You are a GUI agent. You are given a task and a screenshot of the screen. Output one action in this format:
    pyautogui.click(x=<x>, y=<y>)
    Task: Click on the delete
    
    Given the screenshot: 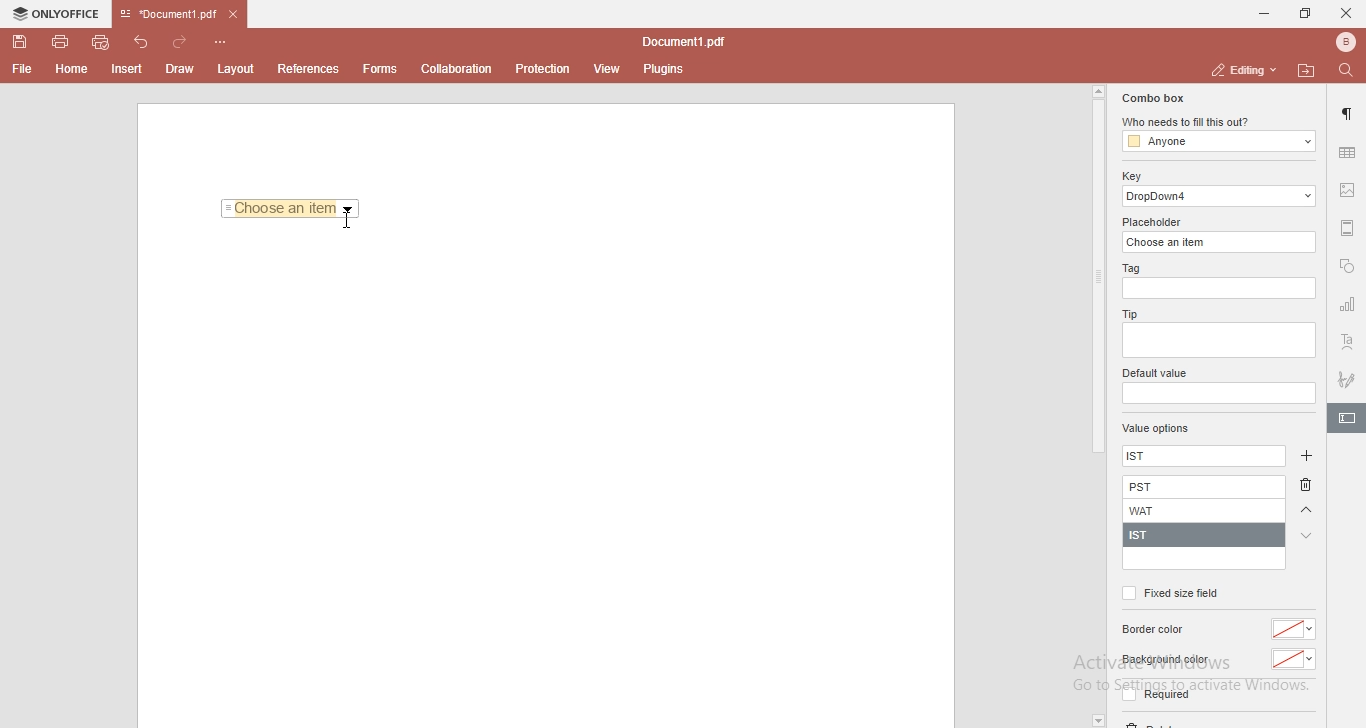 What is the action you would take?
    pyautogui.click(x=1310, y=488)
    